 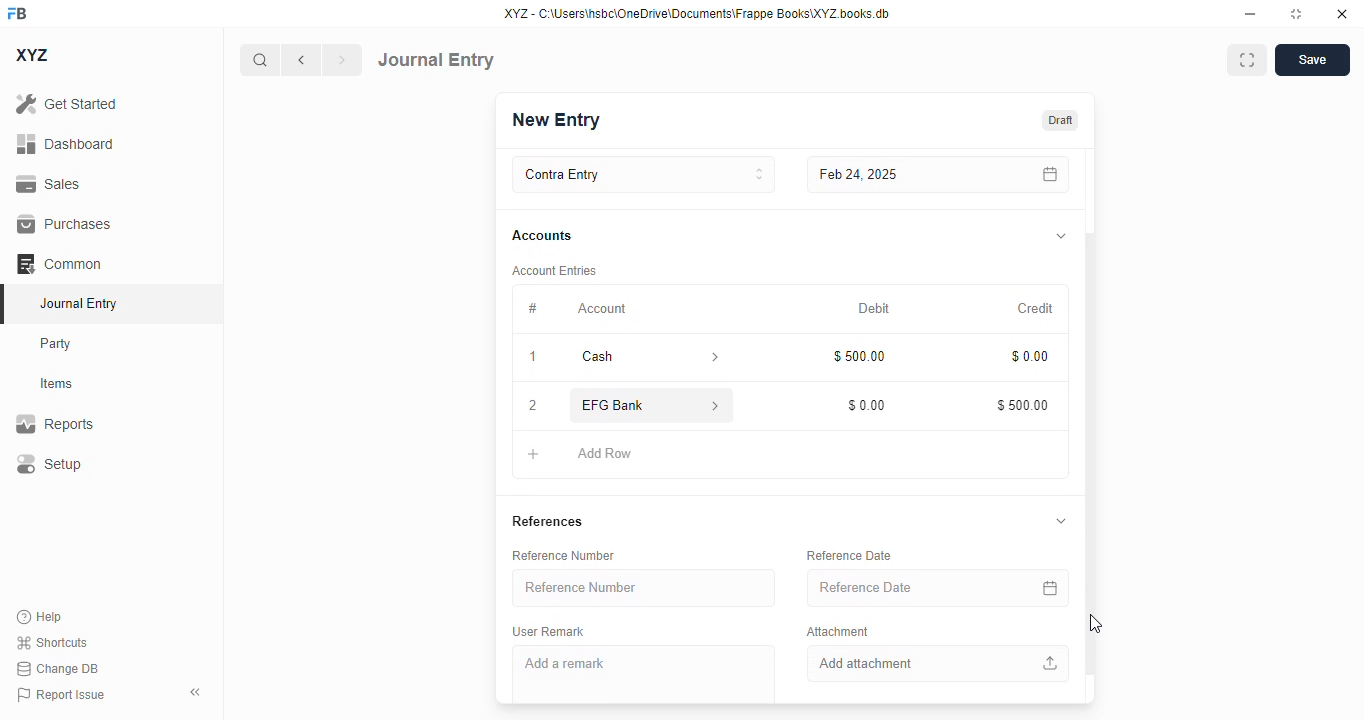 What do you see at coordinates (1342, 14) in the screenshot?
I see `close` at bounding box center [1342, 14].